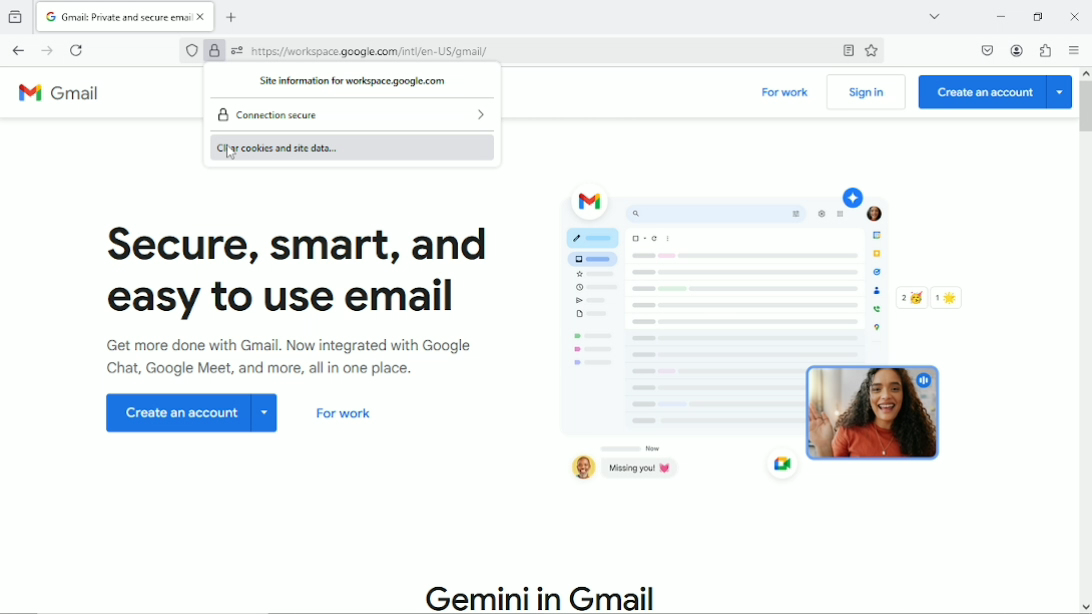 The height and width of the screenshot is (614, 1092). What do you see at coordinates (871, 52) in the screenshot?
I see `Bookmark this page` at bounding box center [871, 52].